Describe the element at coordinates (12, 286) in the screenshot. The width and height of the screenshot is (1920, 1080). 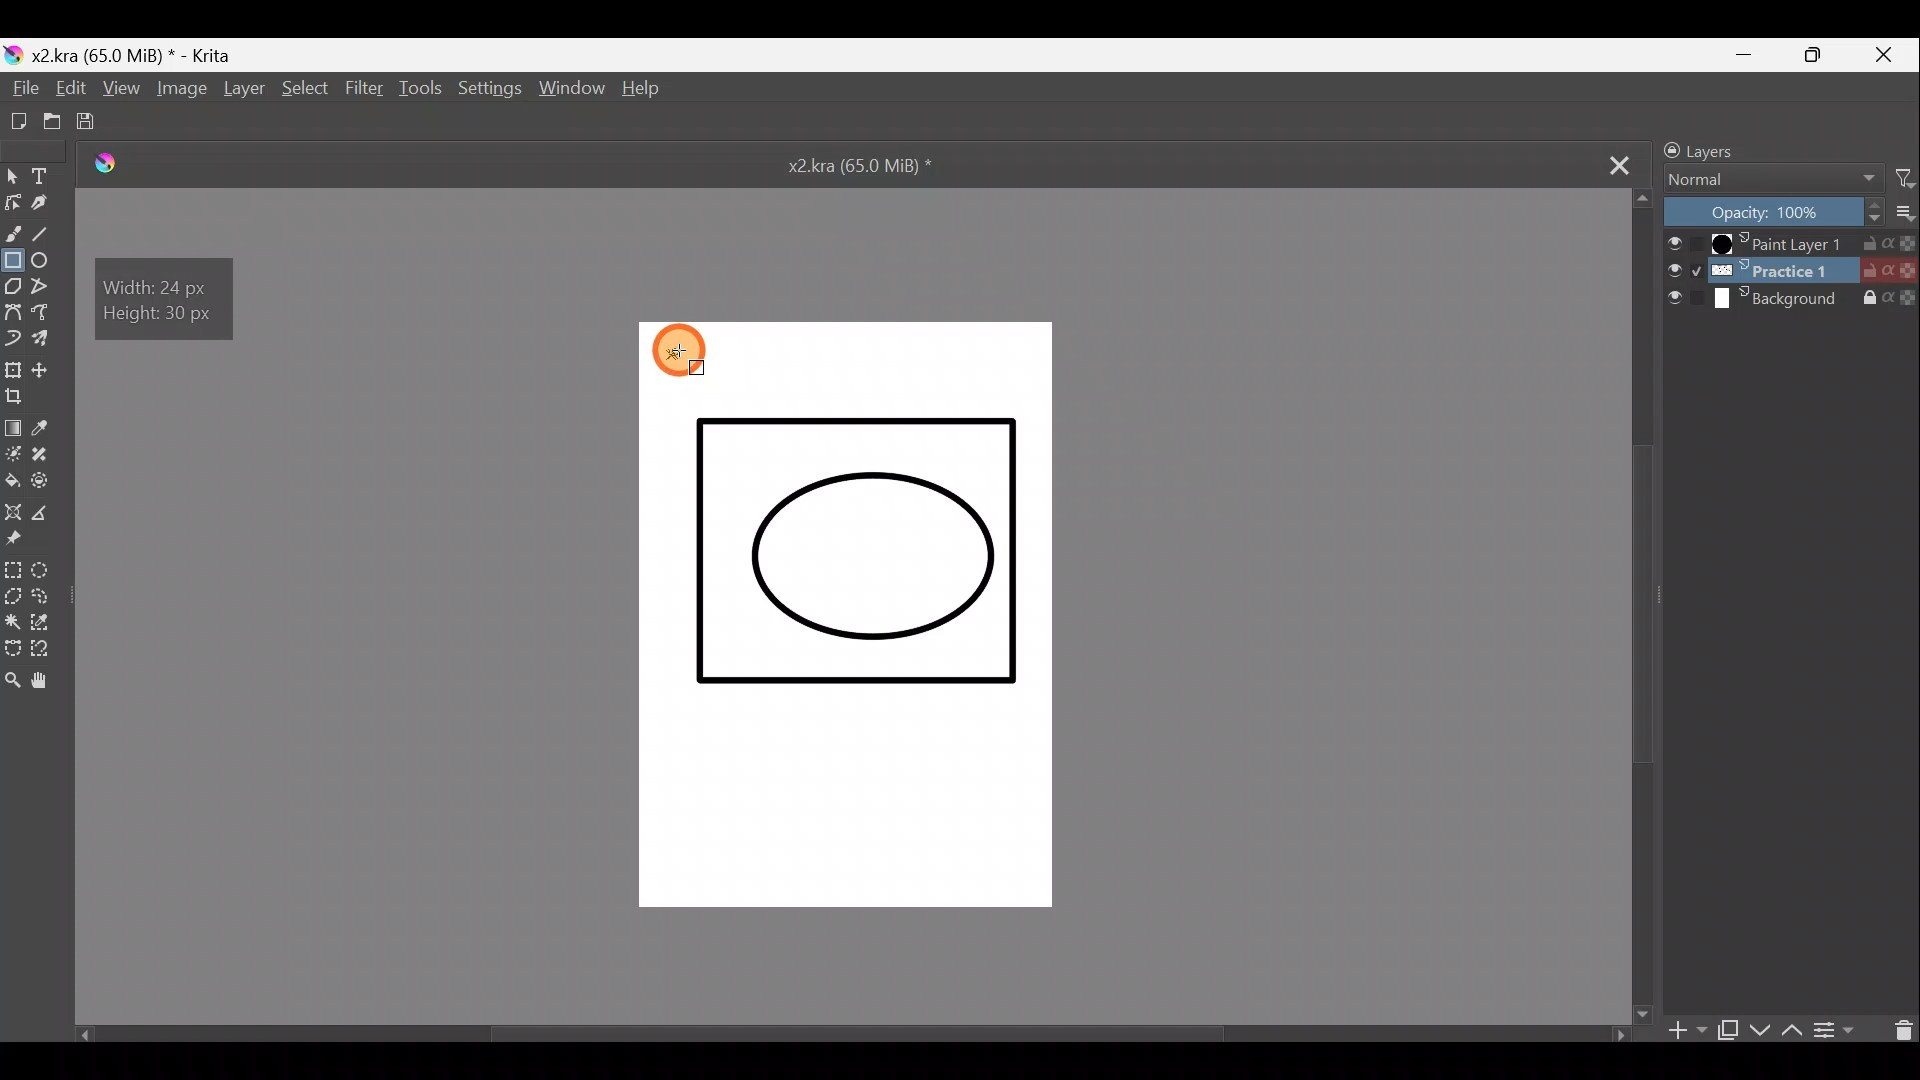
I see `Polygon tool` at that location.